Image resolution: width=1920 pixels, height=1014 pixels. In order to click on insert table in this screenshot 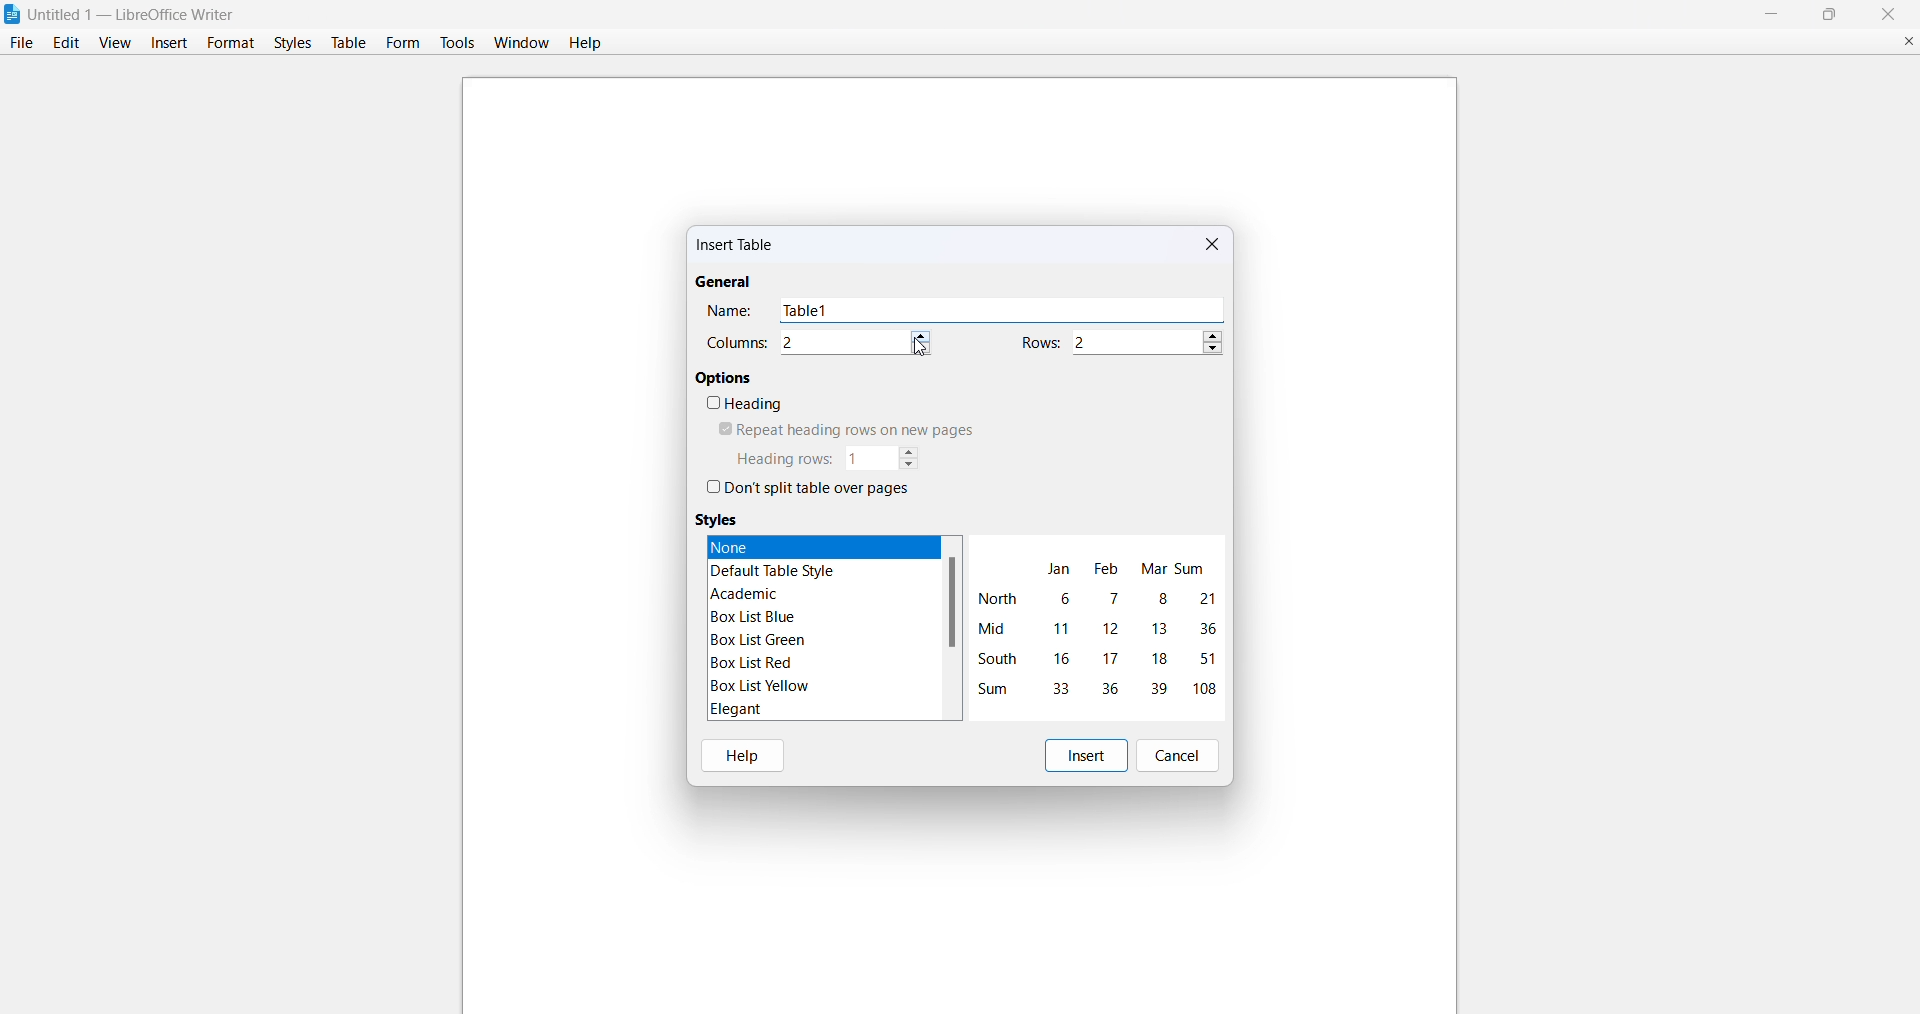, I will do `click(738, 248)`.